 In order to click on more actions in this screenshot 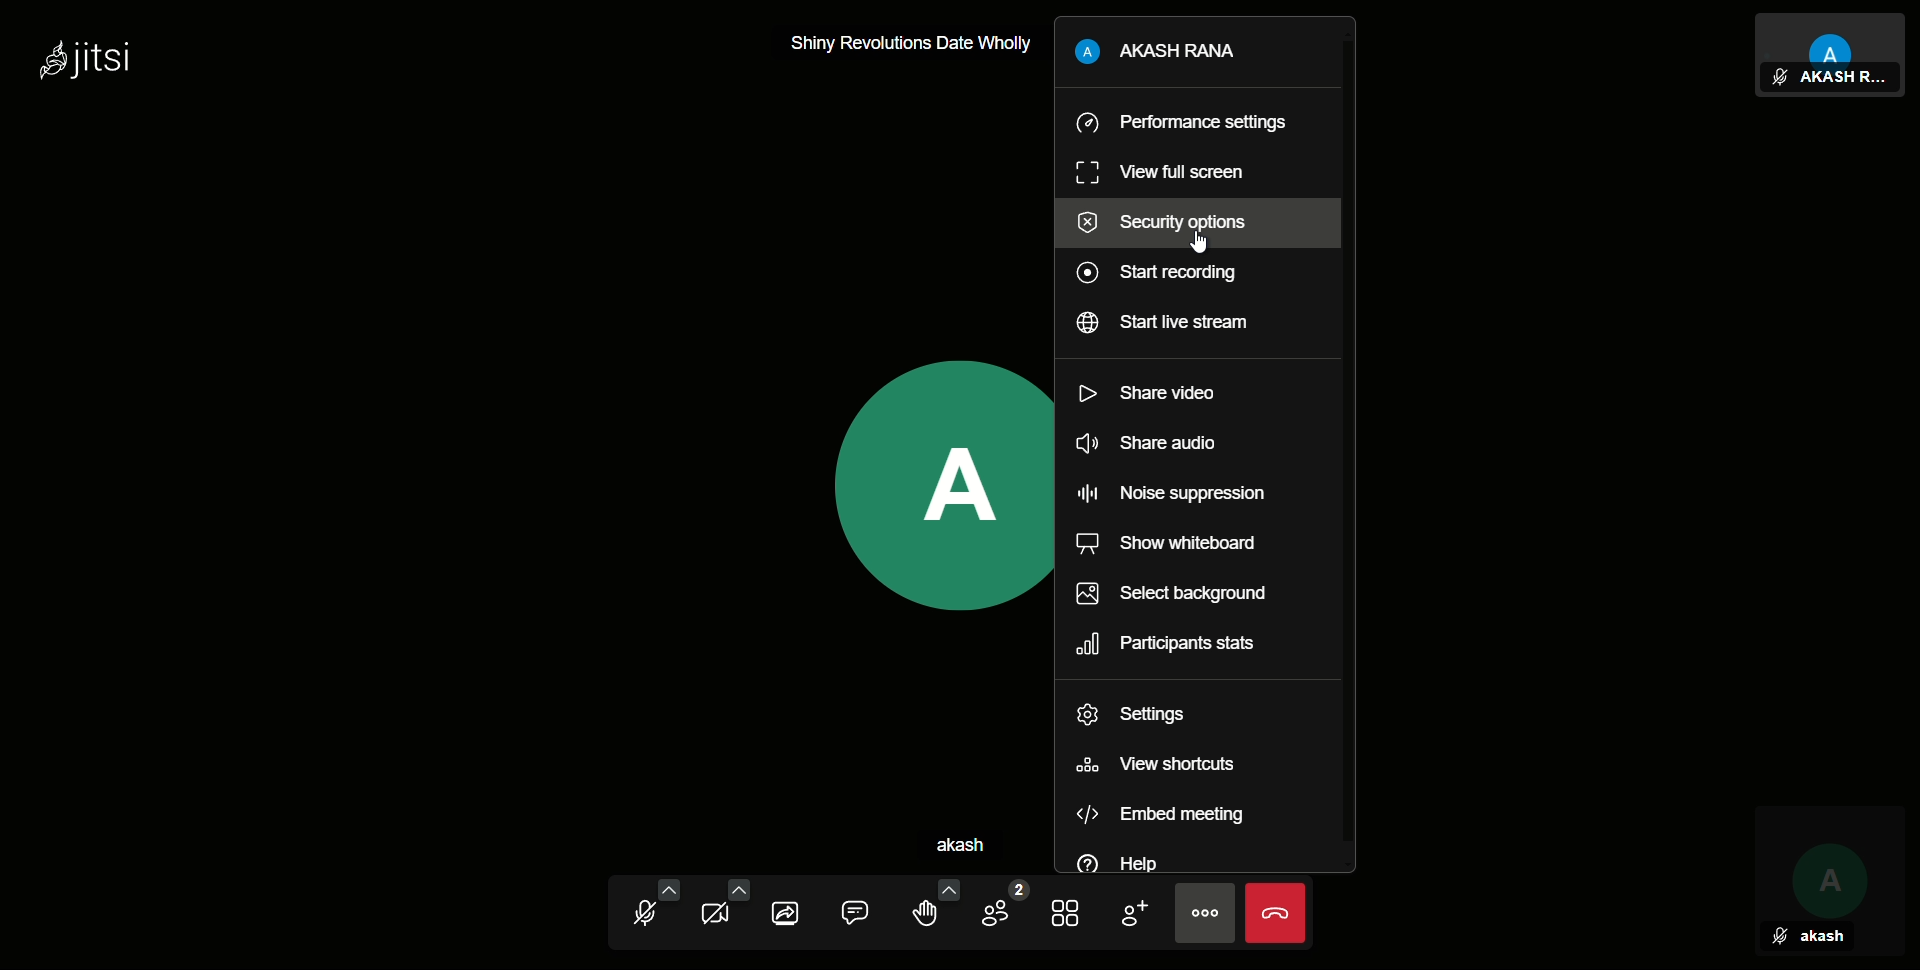, I will do `click(1204, 912)`.